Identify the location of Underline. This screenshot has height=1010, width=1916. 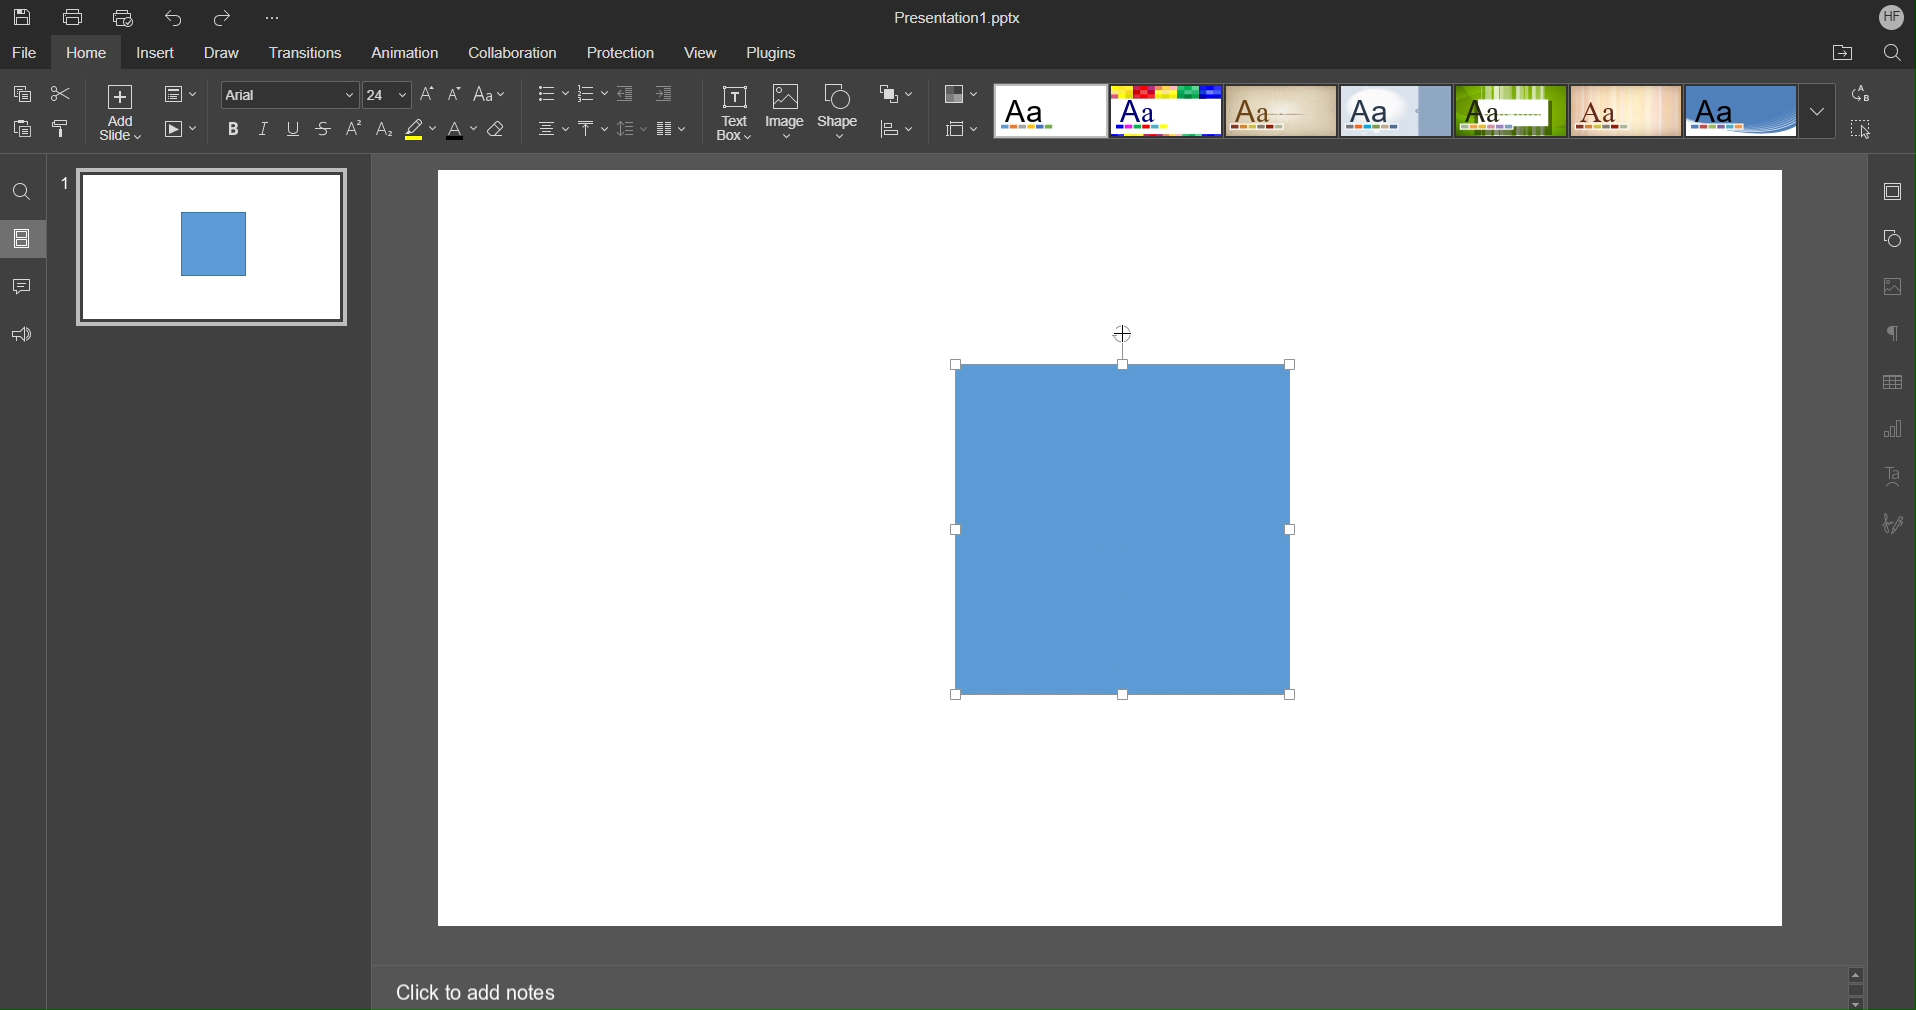
(292, 129).